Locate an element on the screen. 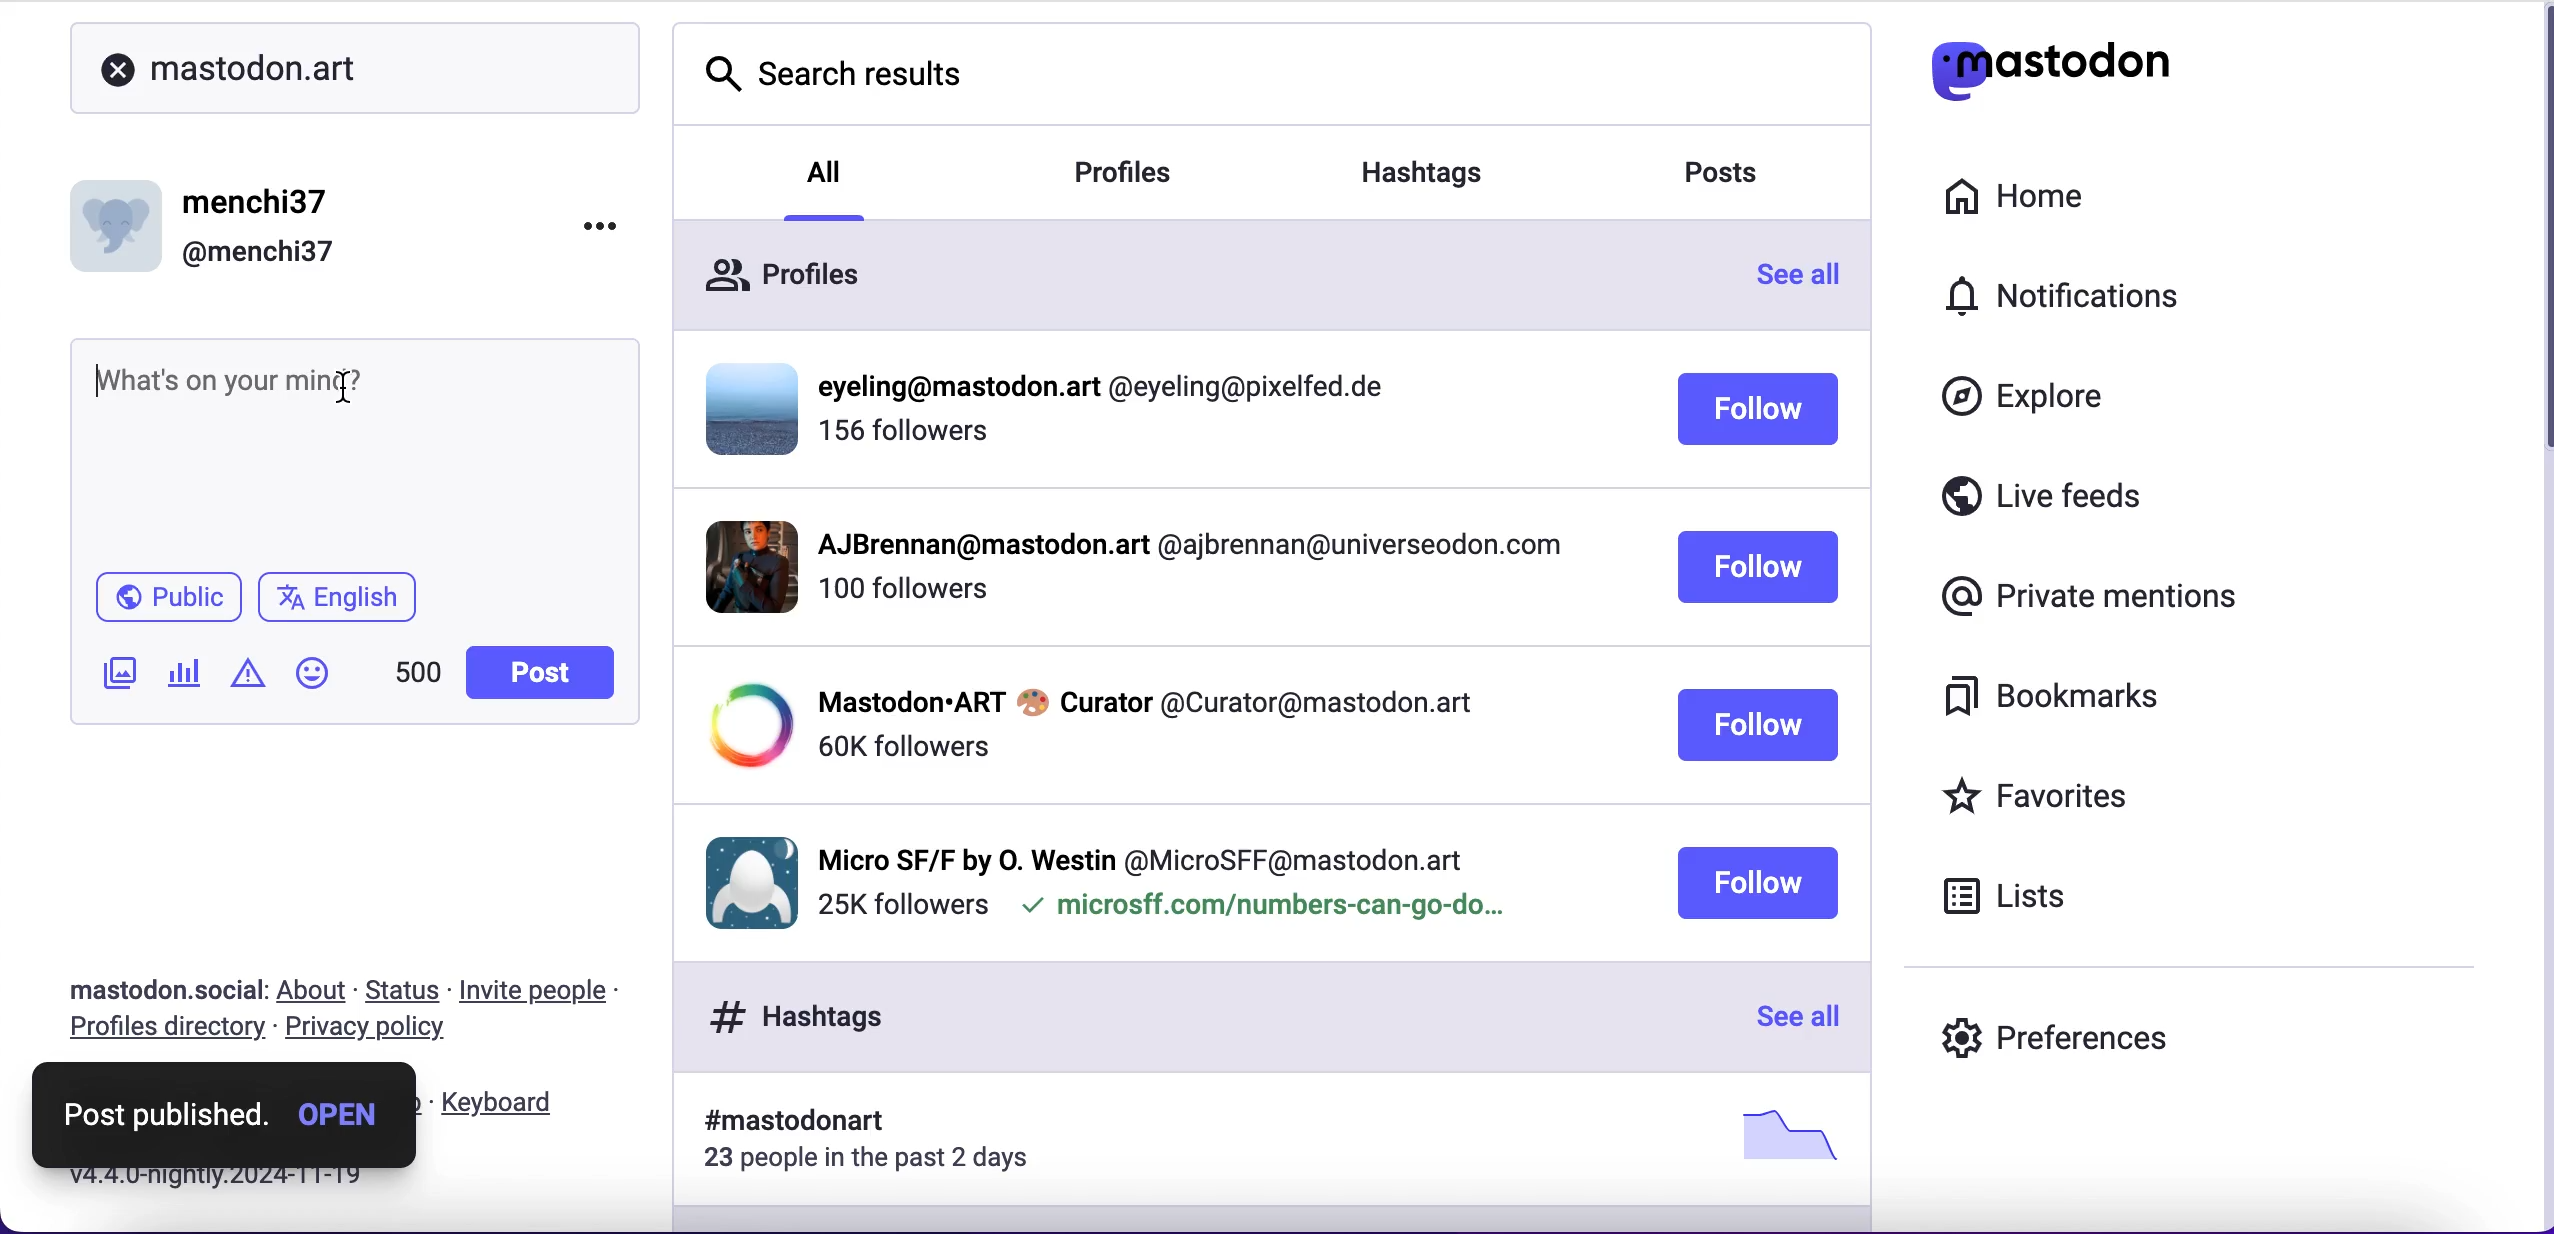  invite people is located at coordinates (541, 993).